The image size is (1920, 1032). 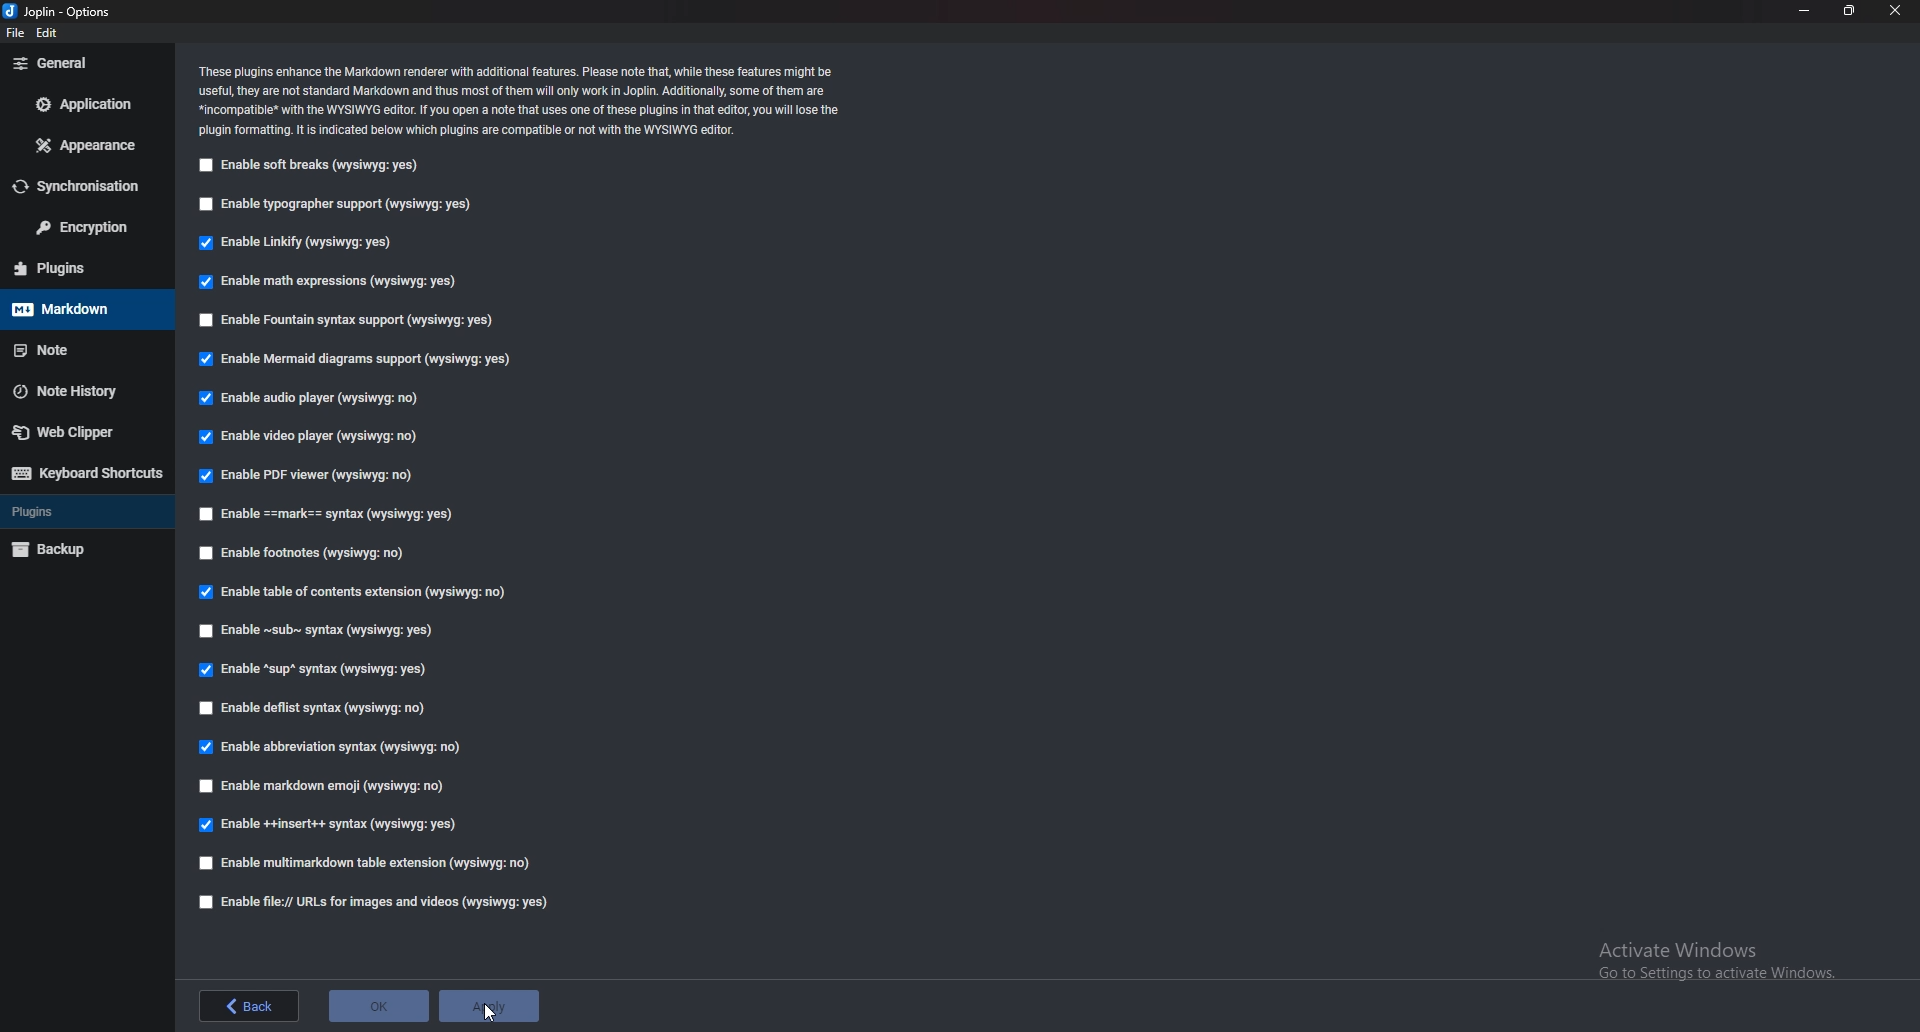 I want to click on Keyboard shortcuts, so click(x=90, y=473).